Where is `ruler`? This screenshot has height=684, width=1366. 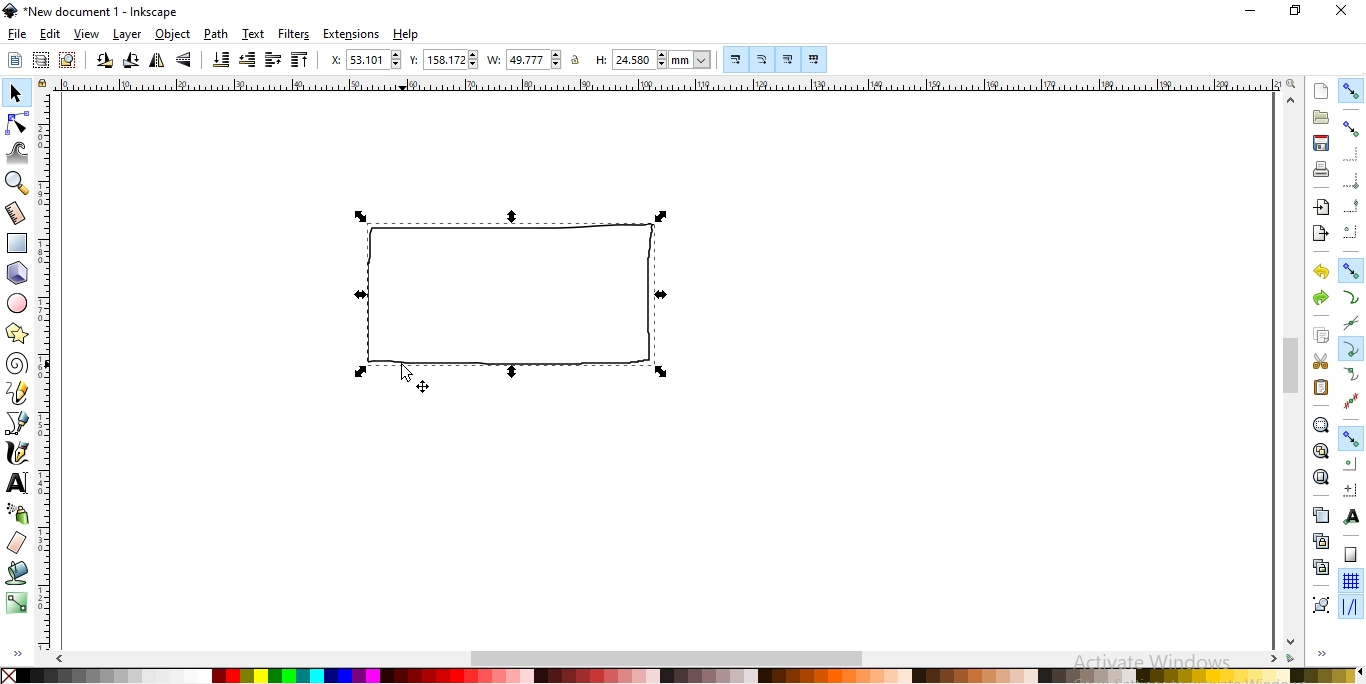 ruler is located at coordinates (50, 376).